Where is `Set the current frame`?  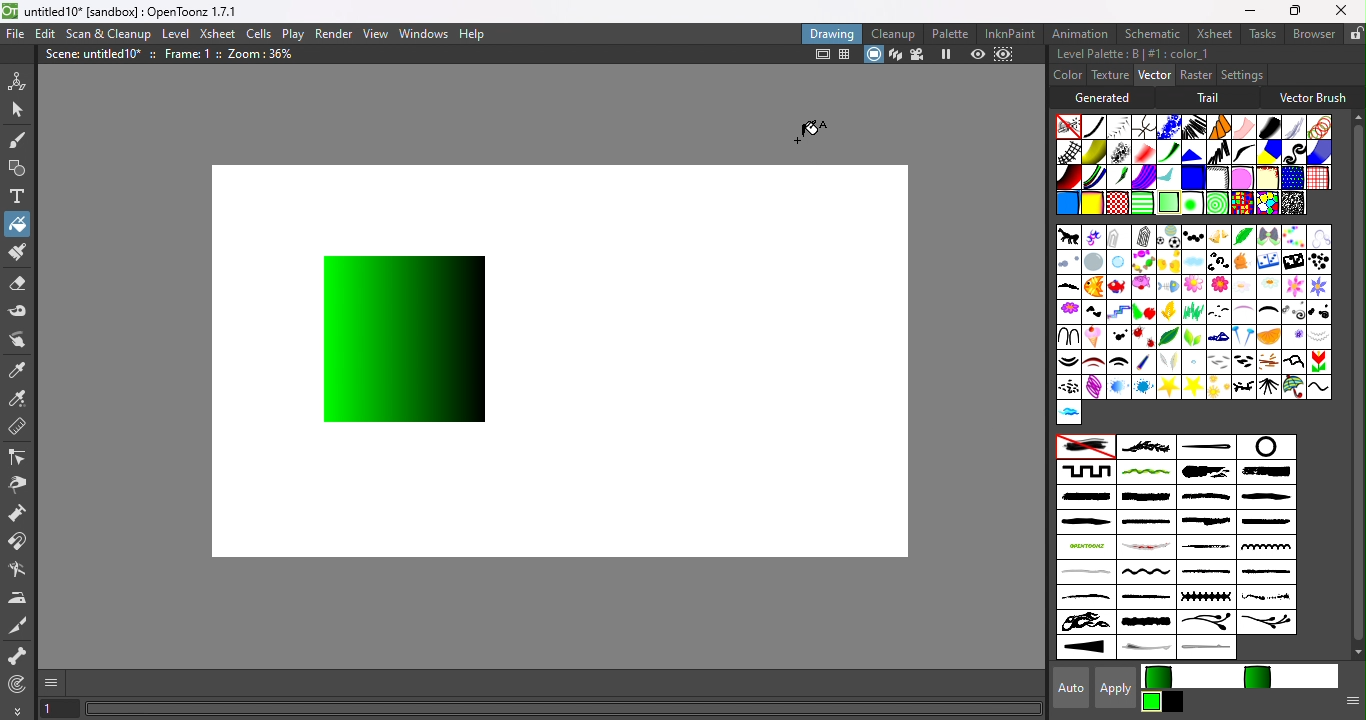 Set the current frame is located at coordinates (59, 710).